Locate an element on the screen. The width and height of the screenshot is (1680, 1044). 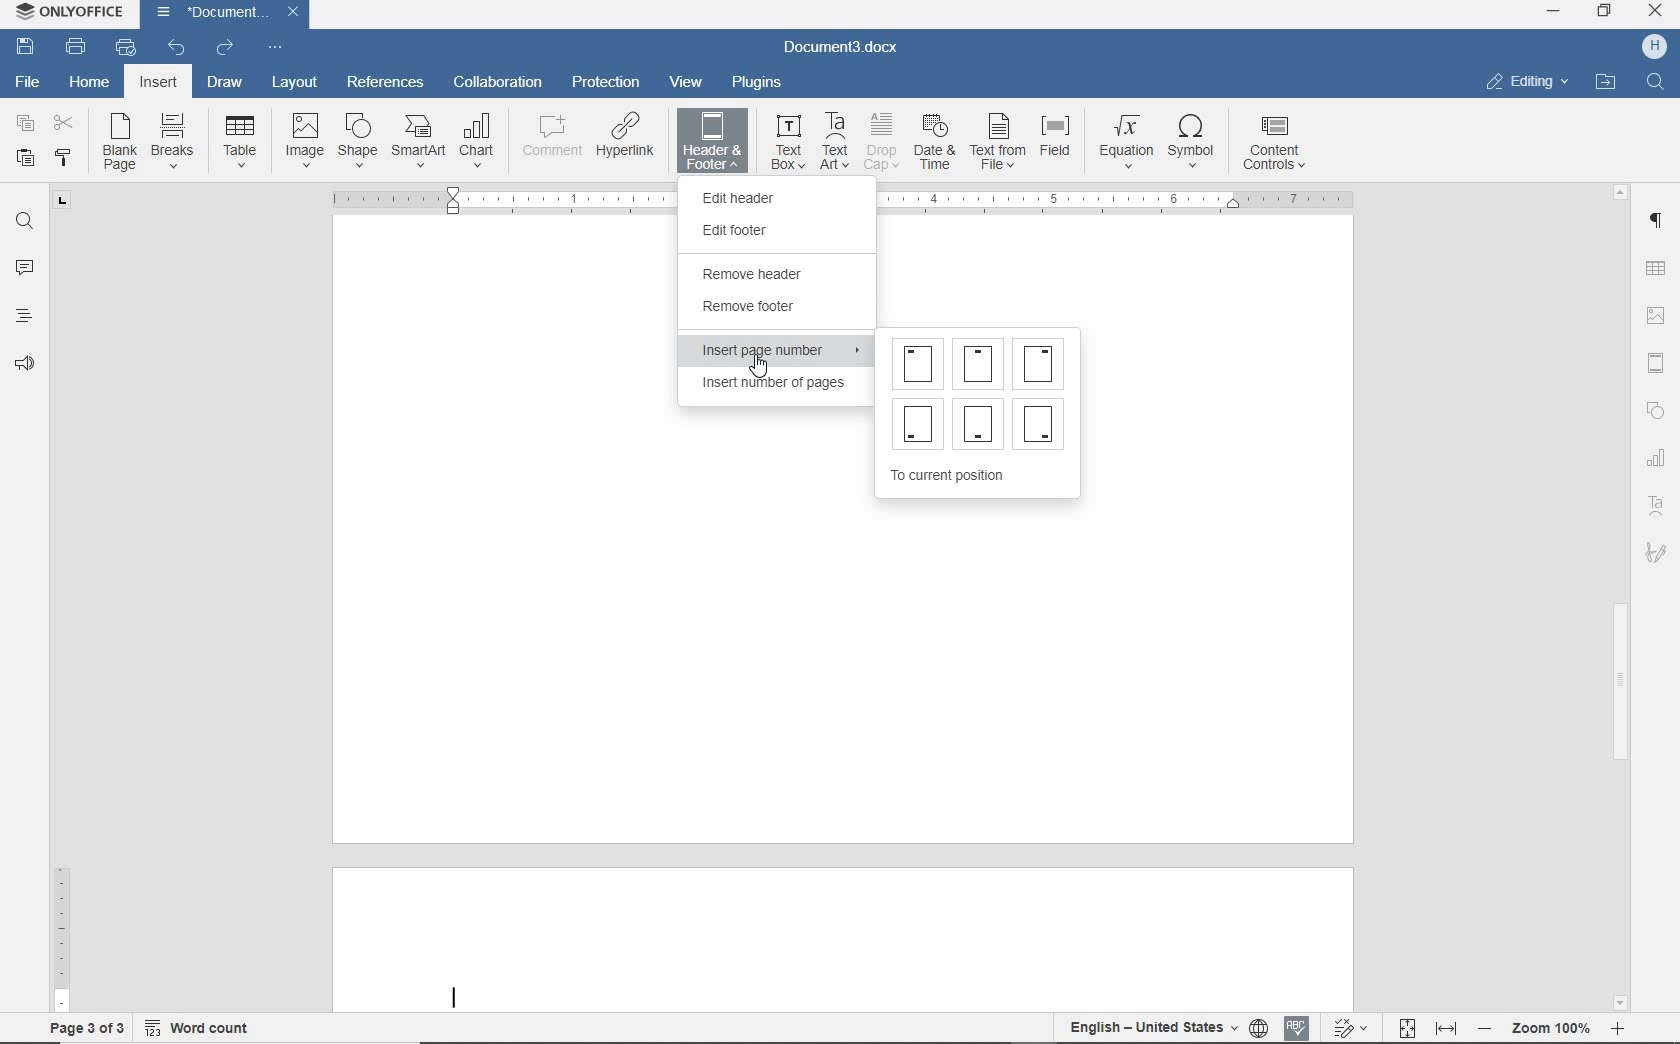
TABLE is located at coordinates (1658, 267).